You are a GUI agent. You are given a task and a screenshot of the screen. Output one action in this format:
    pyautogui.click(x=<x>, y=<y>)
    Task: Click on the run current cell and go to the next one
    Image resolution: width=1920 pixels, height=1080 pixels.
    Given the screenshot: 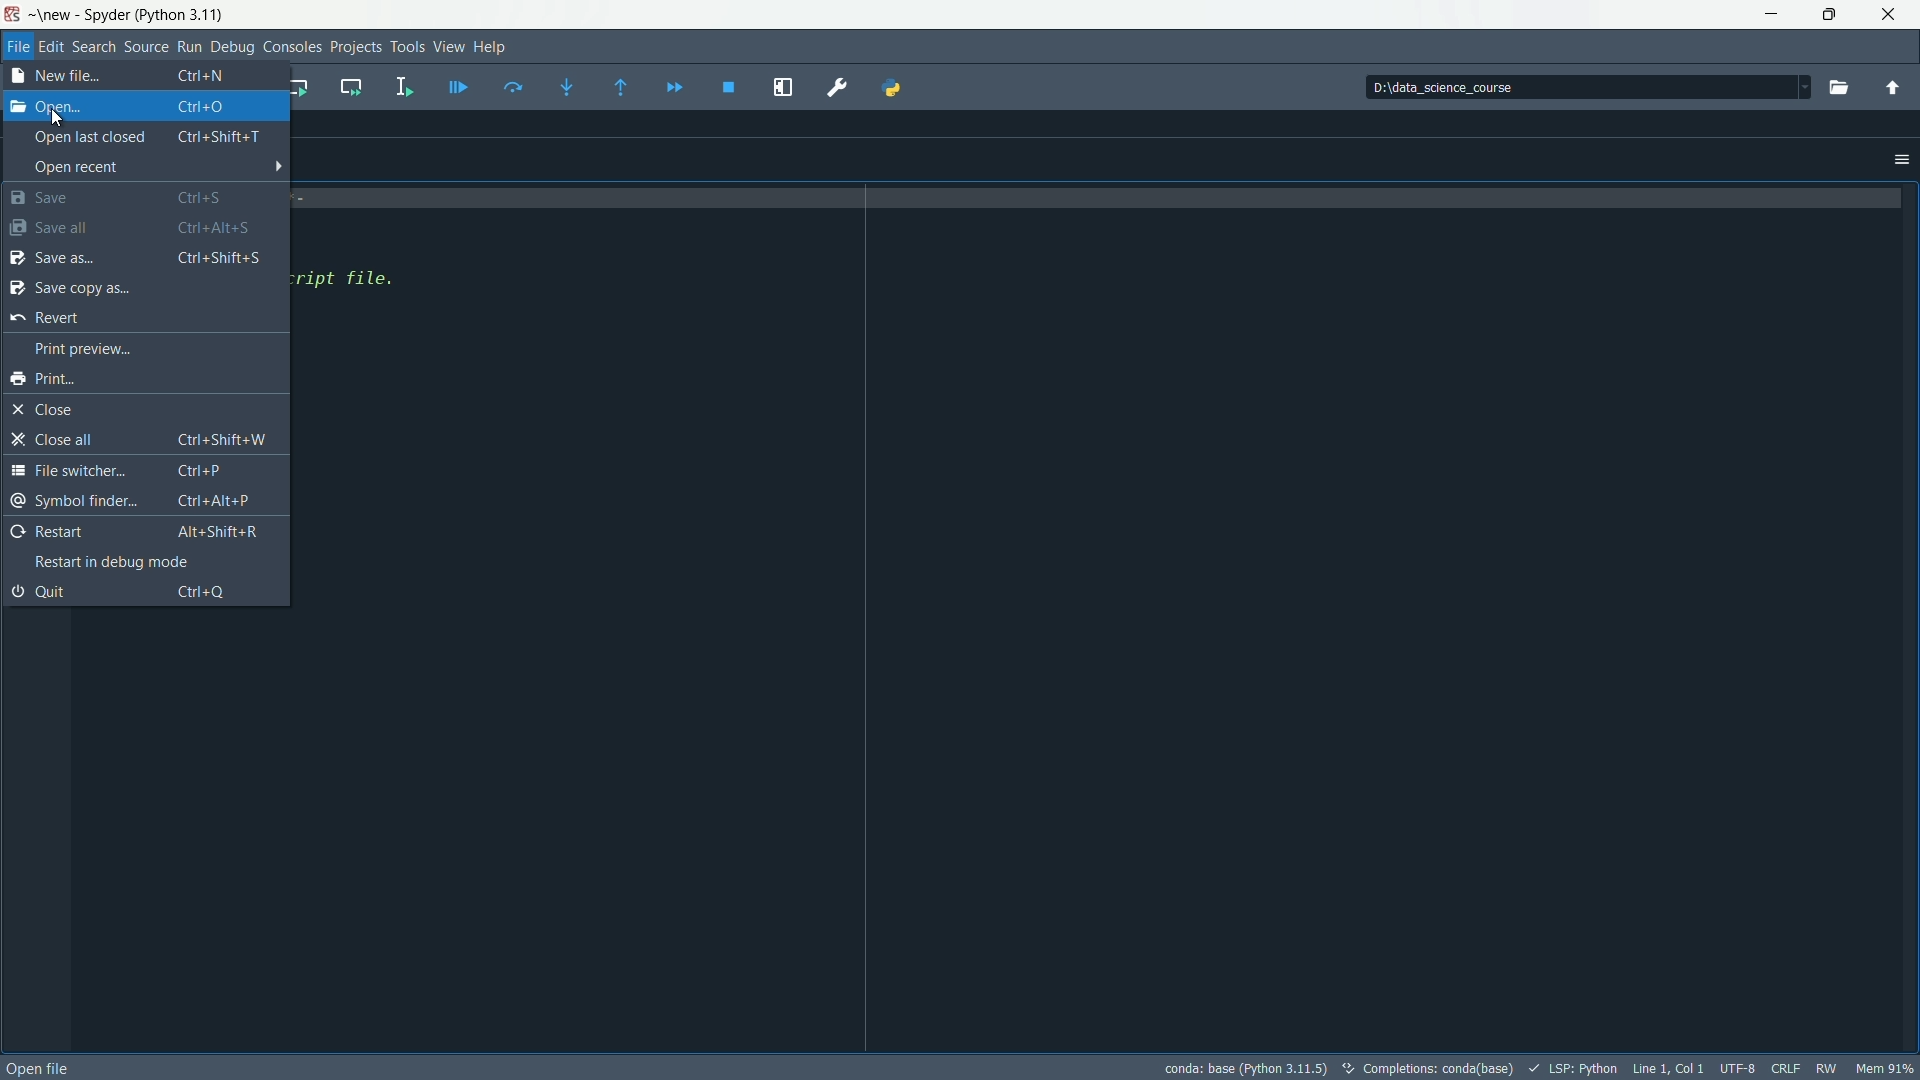 What is the action you would take?
    pyautogui.click(x=354, y=88)
    